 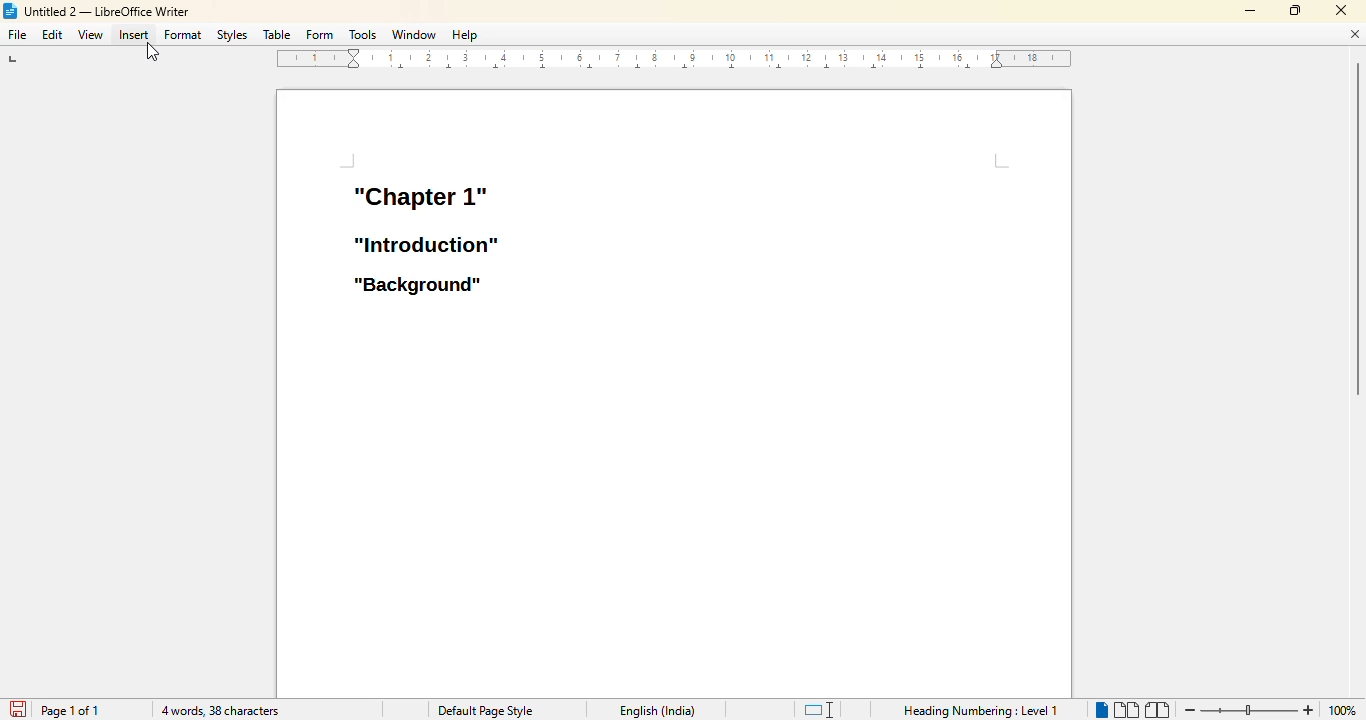 I want to click on zoom out, so click(x=1188, y=711).